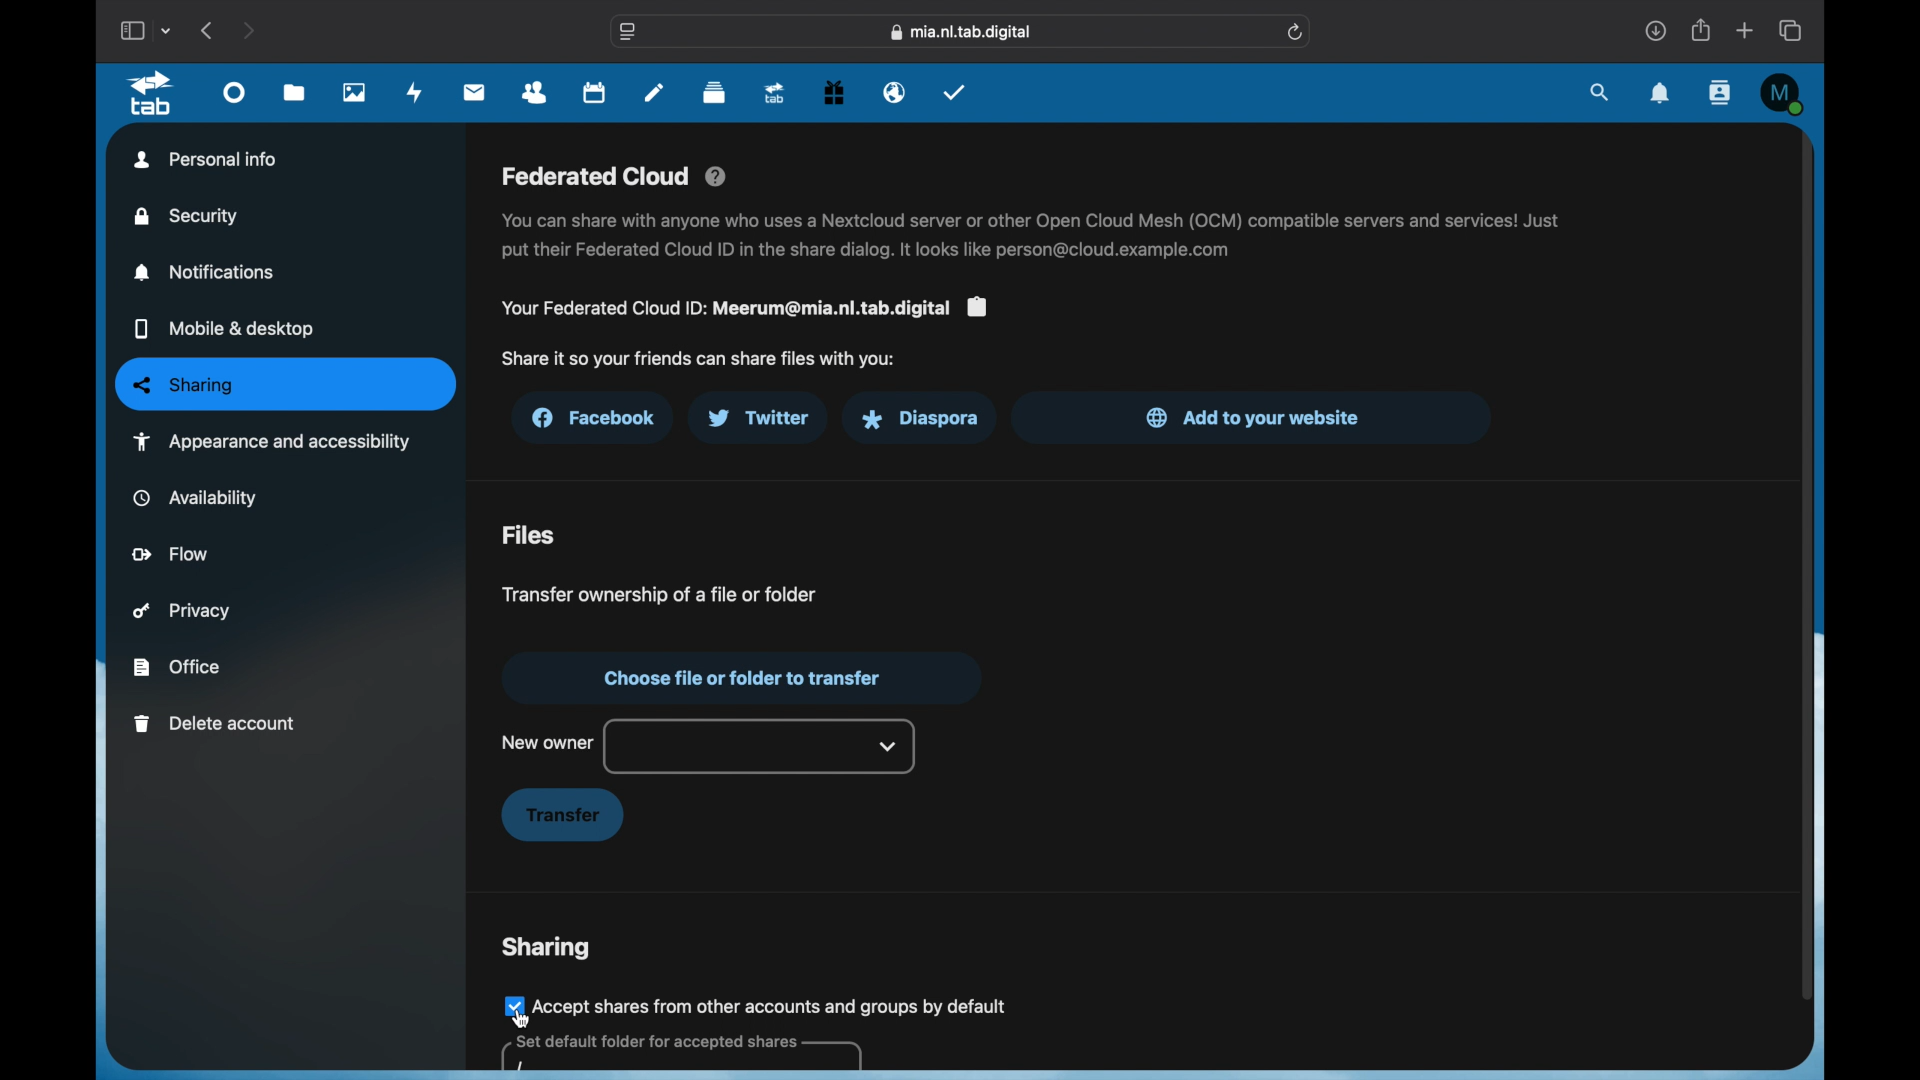  Describe the element at coordinates (964, 32) in the screenshot. I see `web address` at that location.